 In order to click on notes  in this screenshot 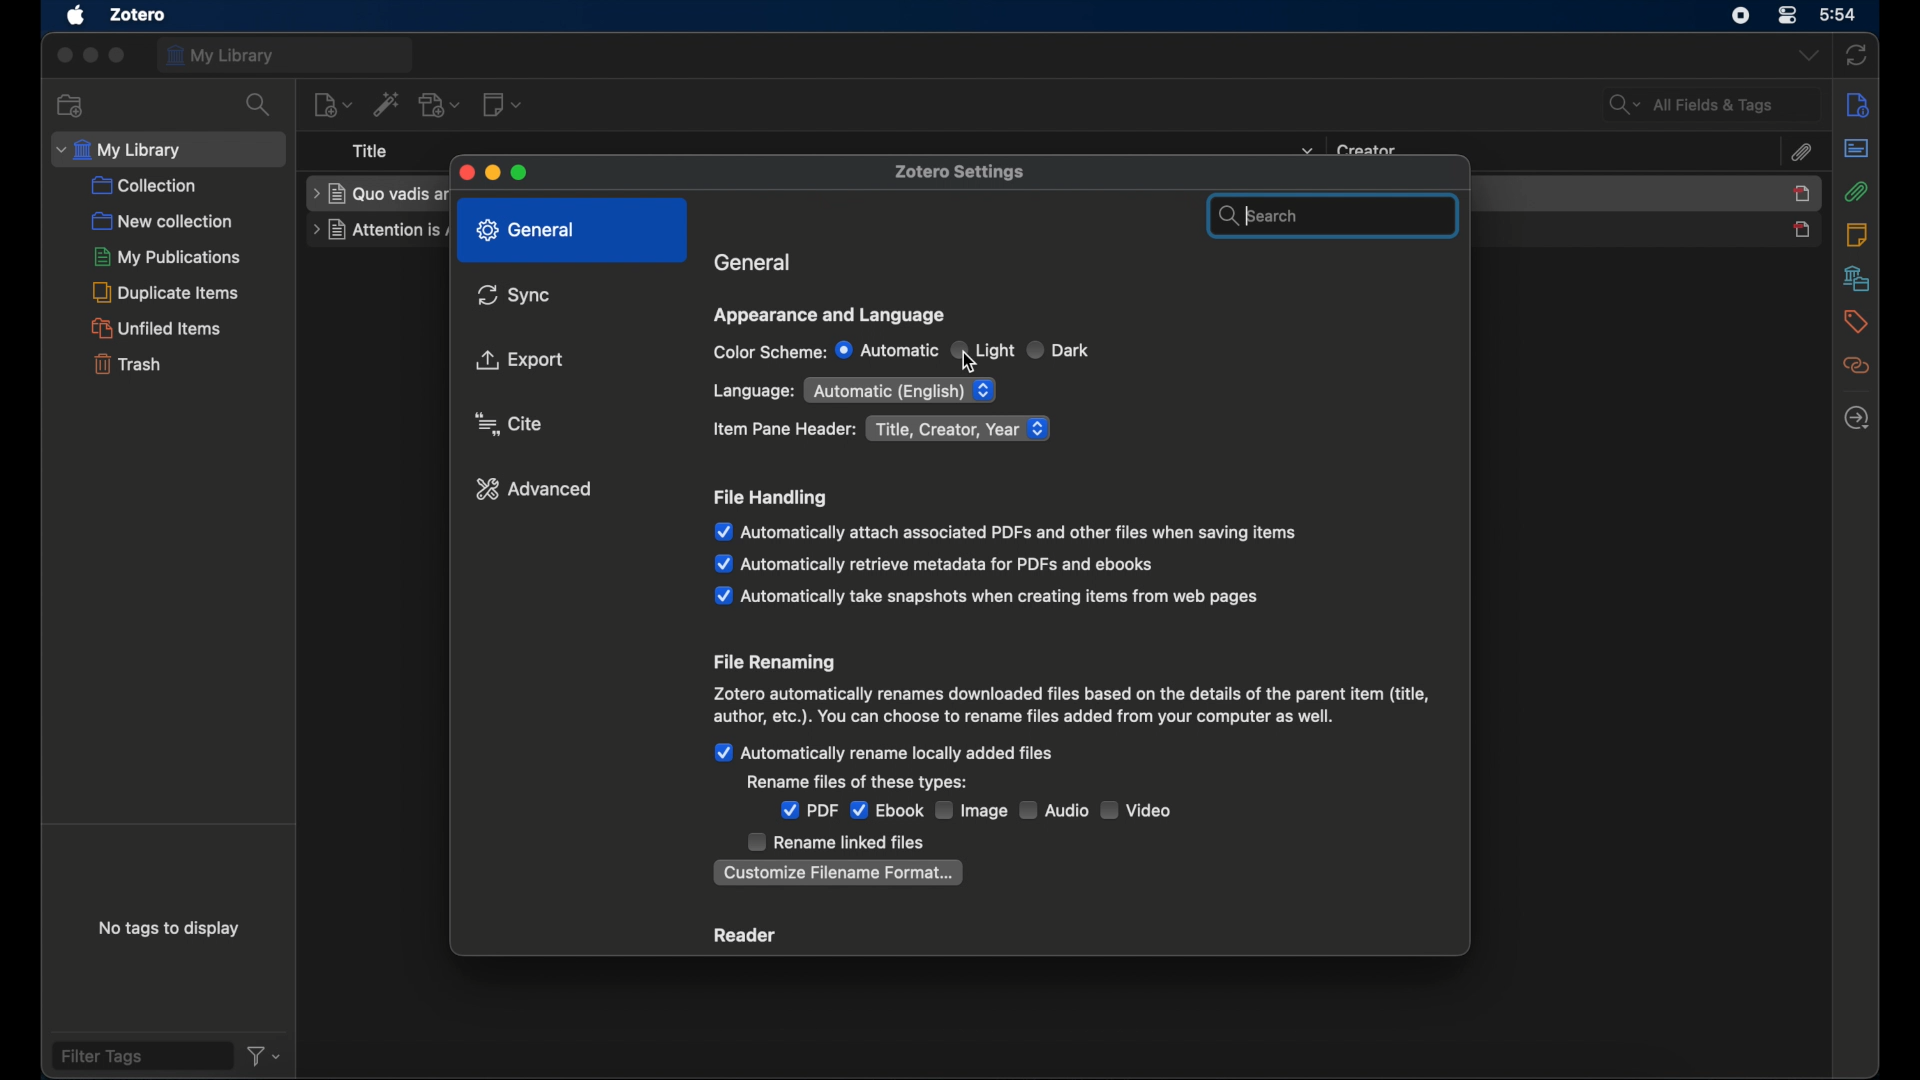, I will do `click(1856, 234)`.